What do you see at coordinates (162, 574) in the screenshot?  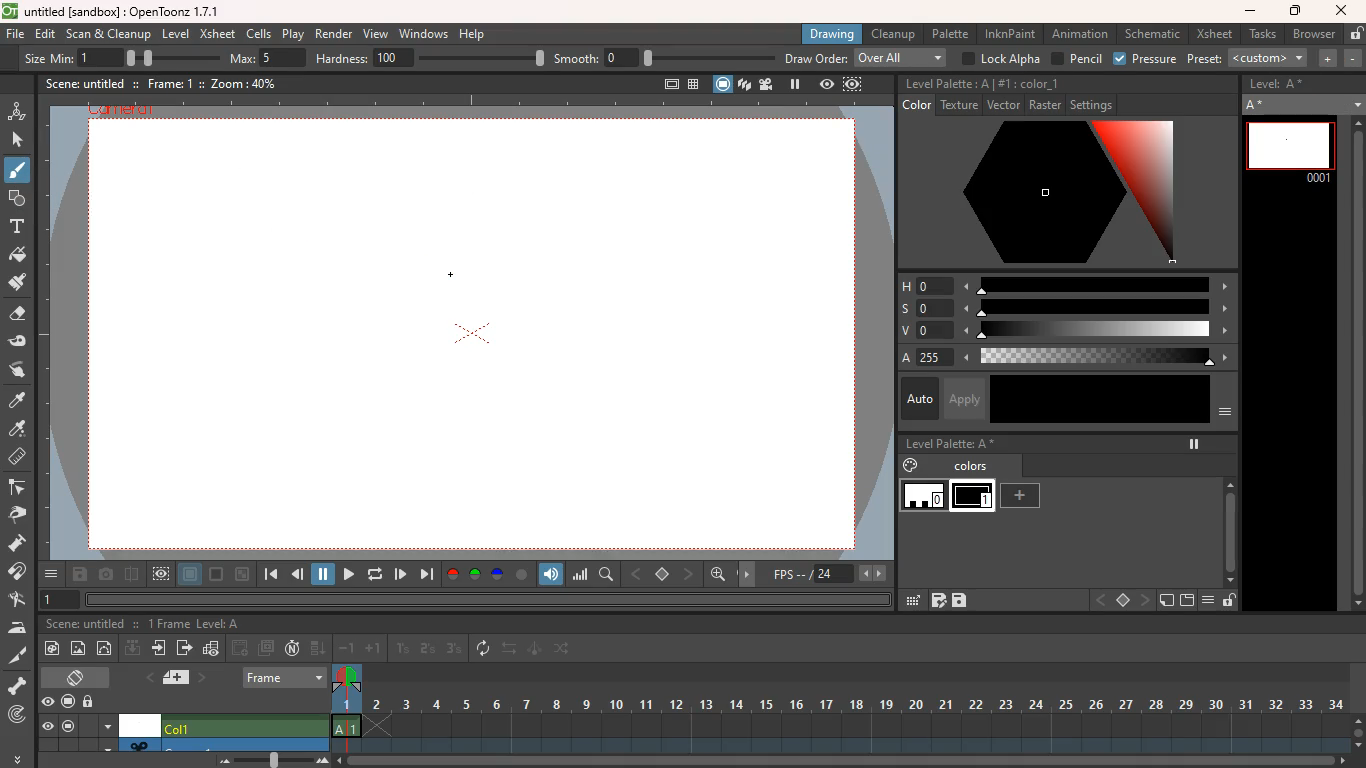 I see `view` at bounding box center [162, 574].